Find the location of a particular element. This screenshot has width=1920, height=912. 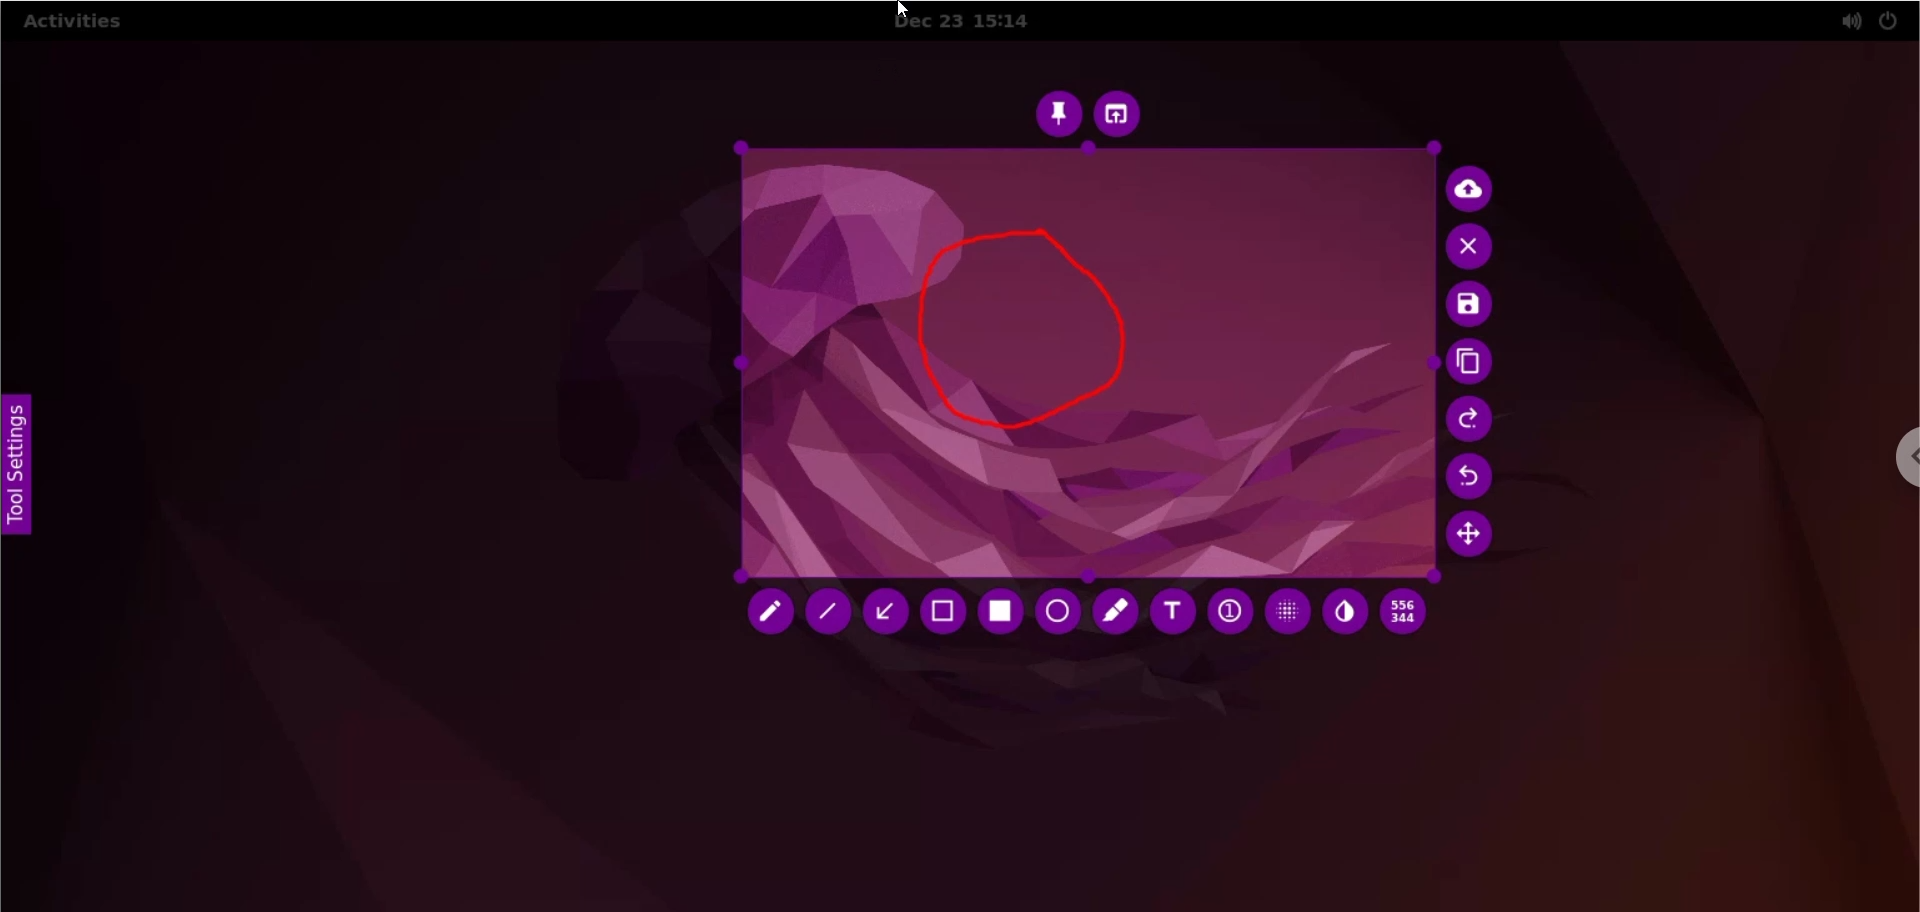

freehand shape is located at coordinates (1025, 334).